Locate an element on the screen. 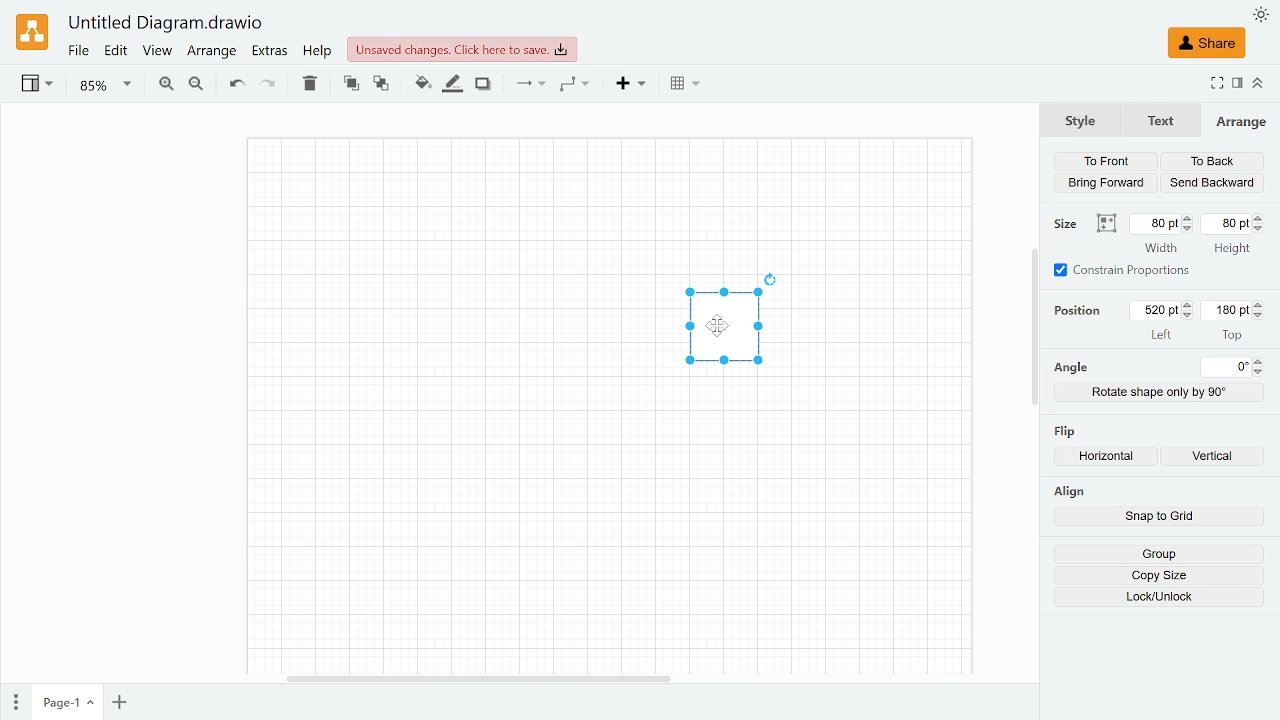 Image resolution: width=1280 pixels, height=720 pixels. Decrease angle is located at coordinates (1261, 372).